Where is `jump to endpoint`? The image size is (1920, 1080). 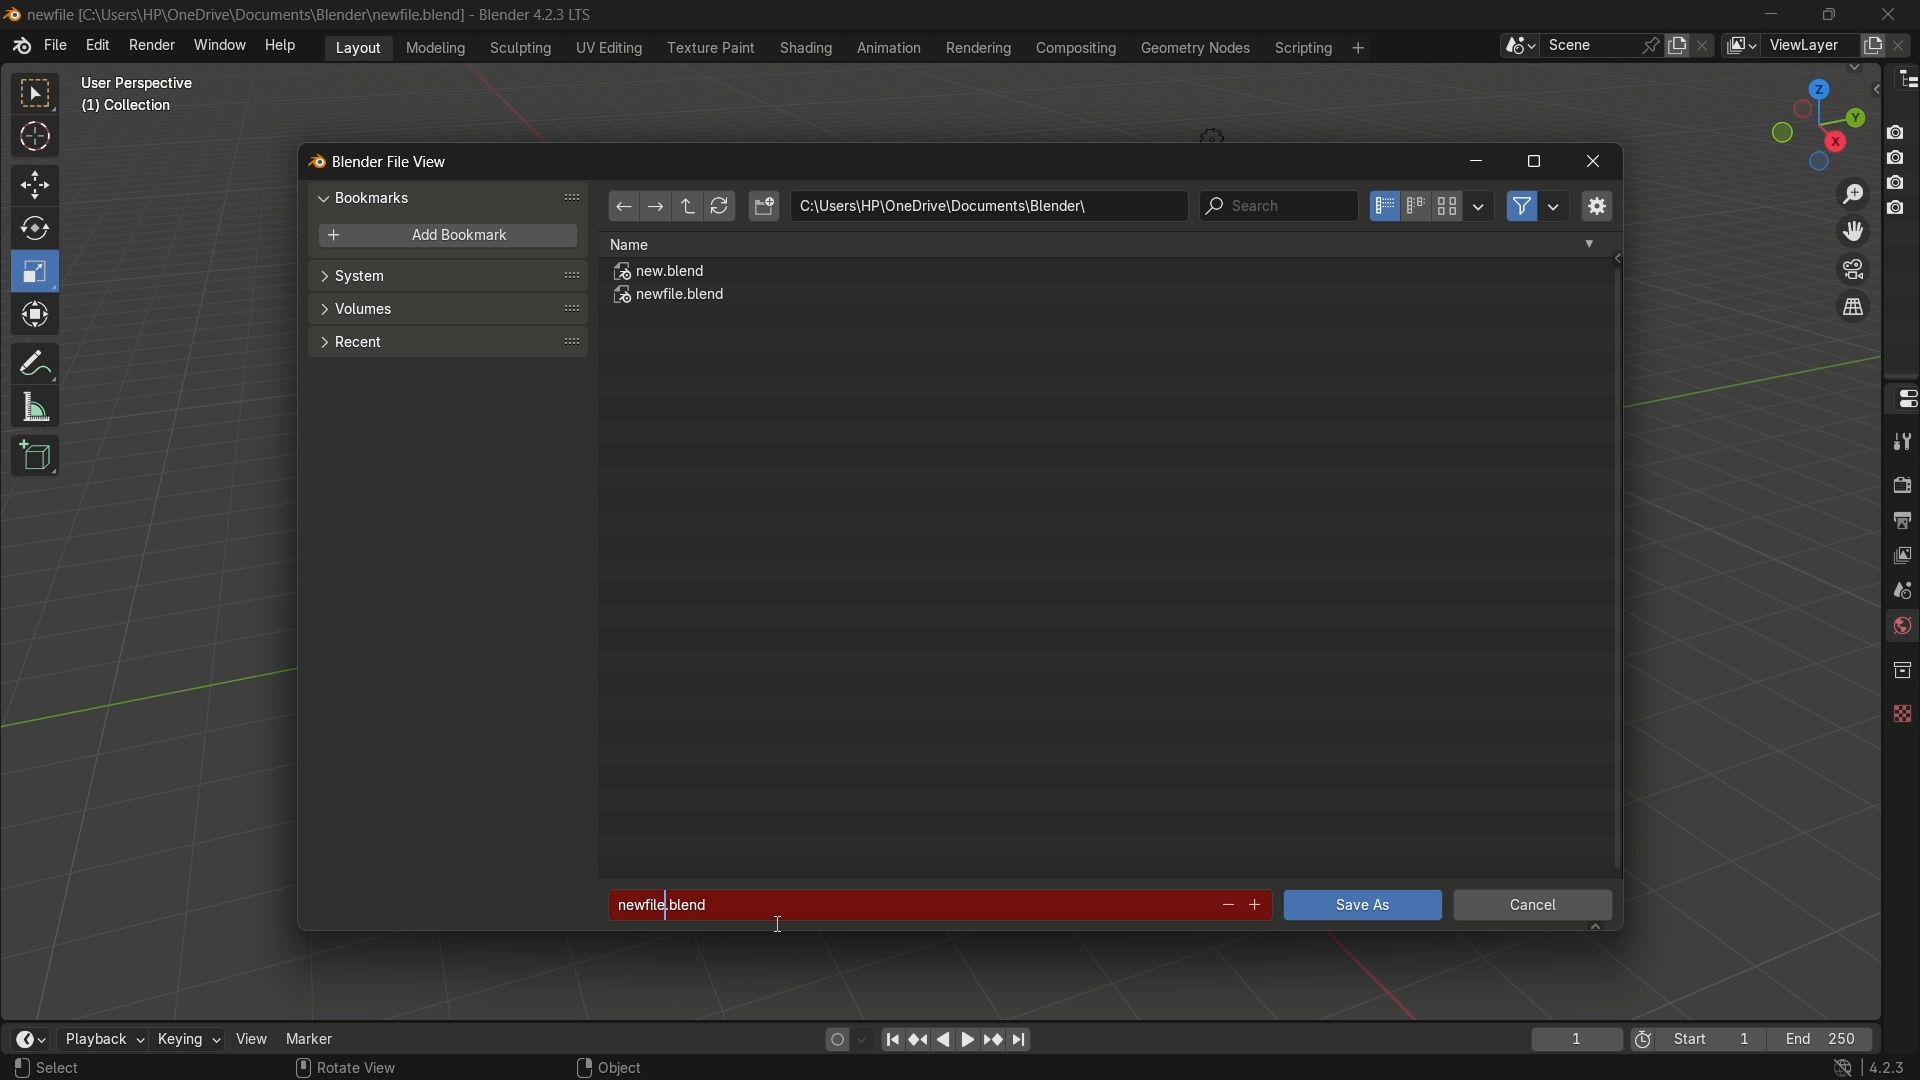
jump to endpoint is located at coordinates (1020, 1040).